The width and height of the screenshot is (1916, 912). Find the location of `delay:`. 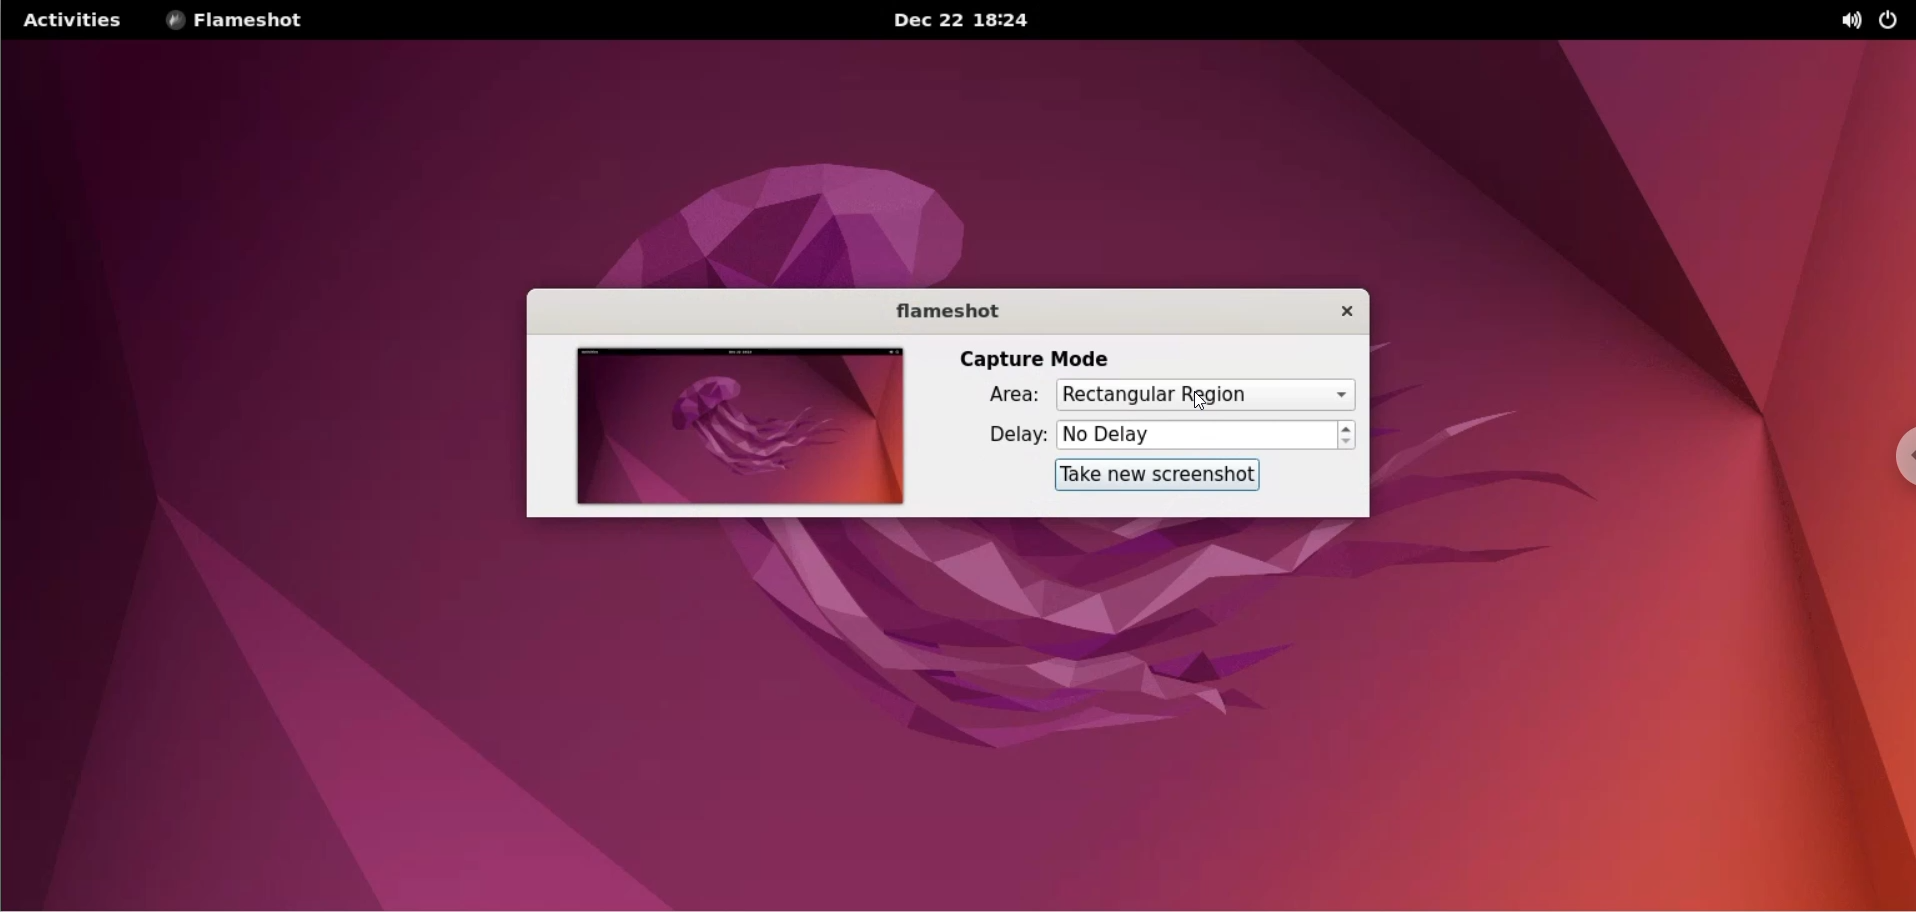

delay: is located at coordinates (1003, 434).